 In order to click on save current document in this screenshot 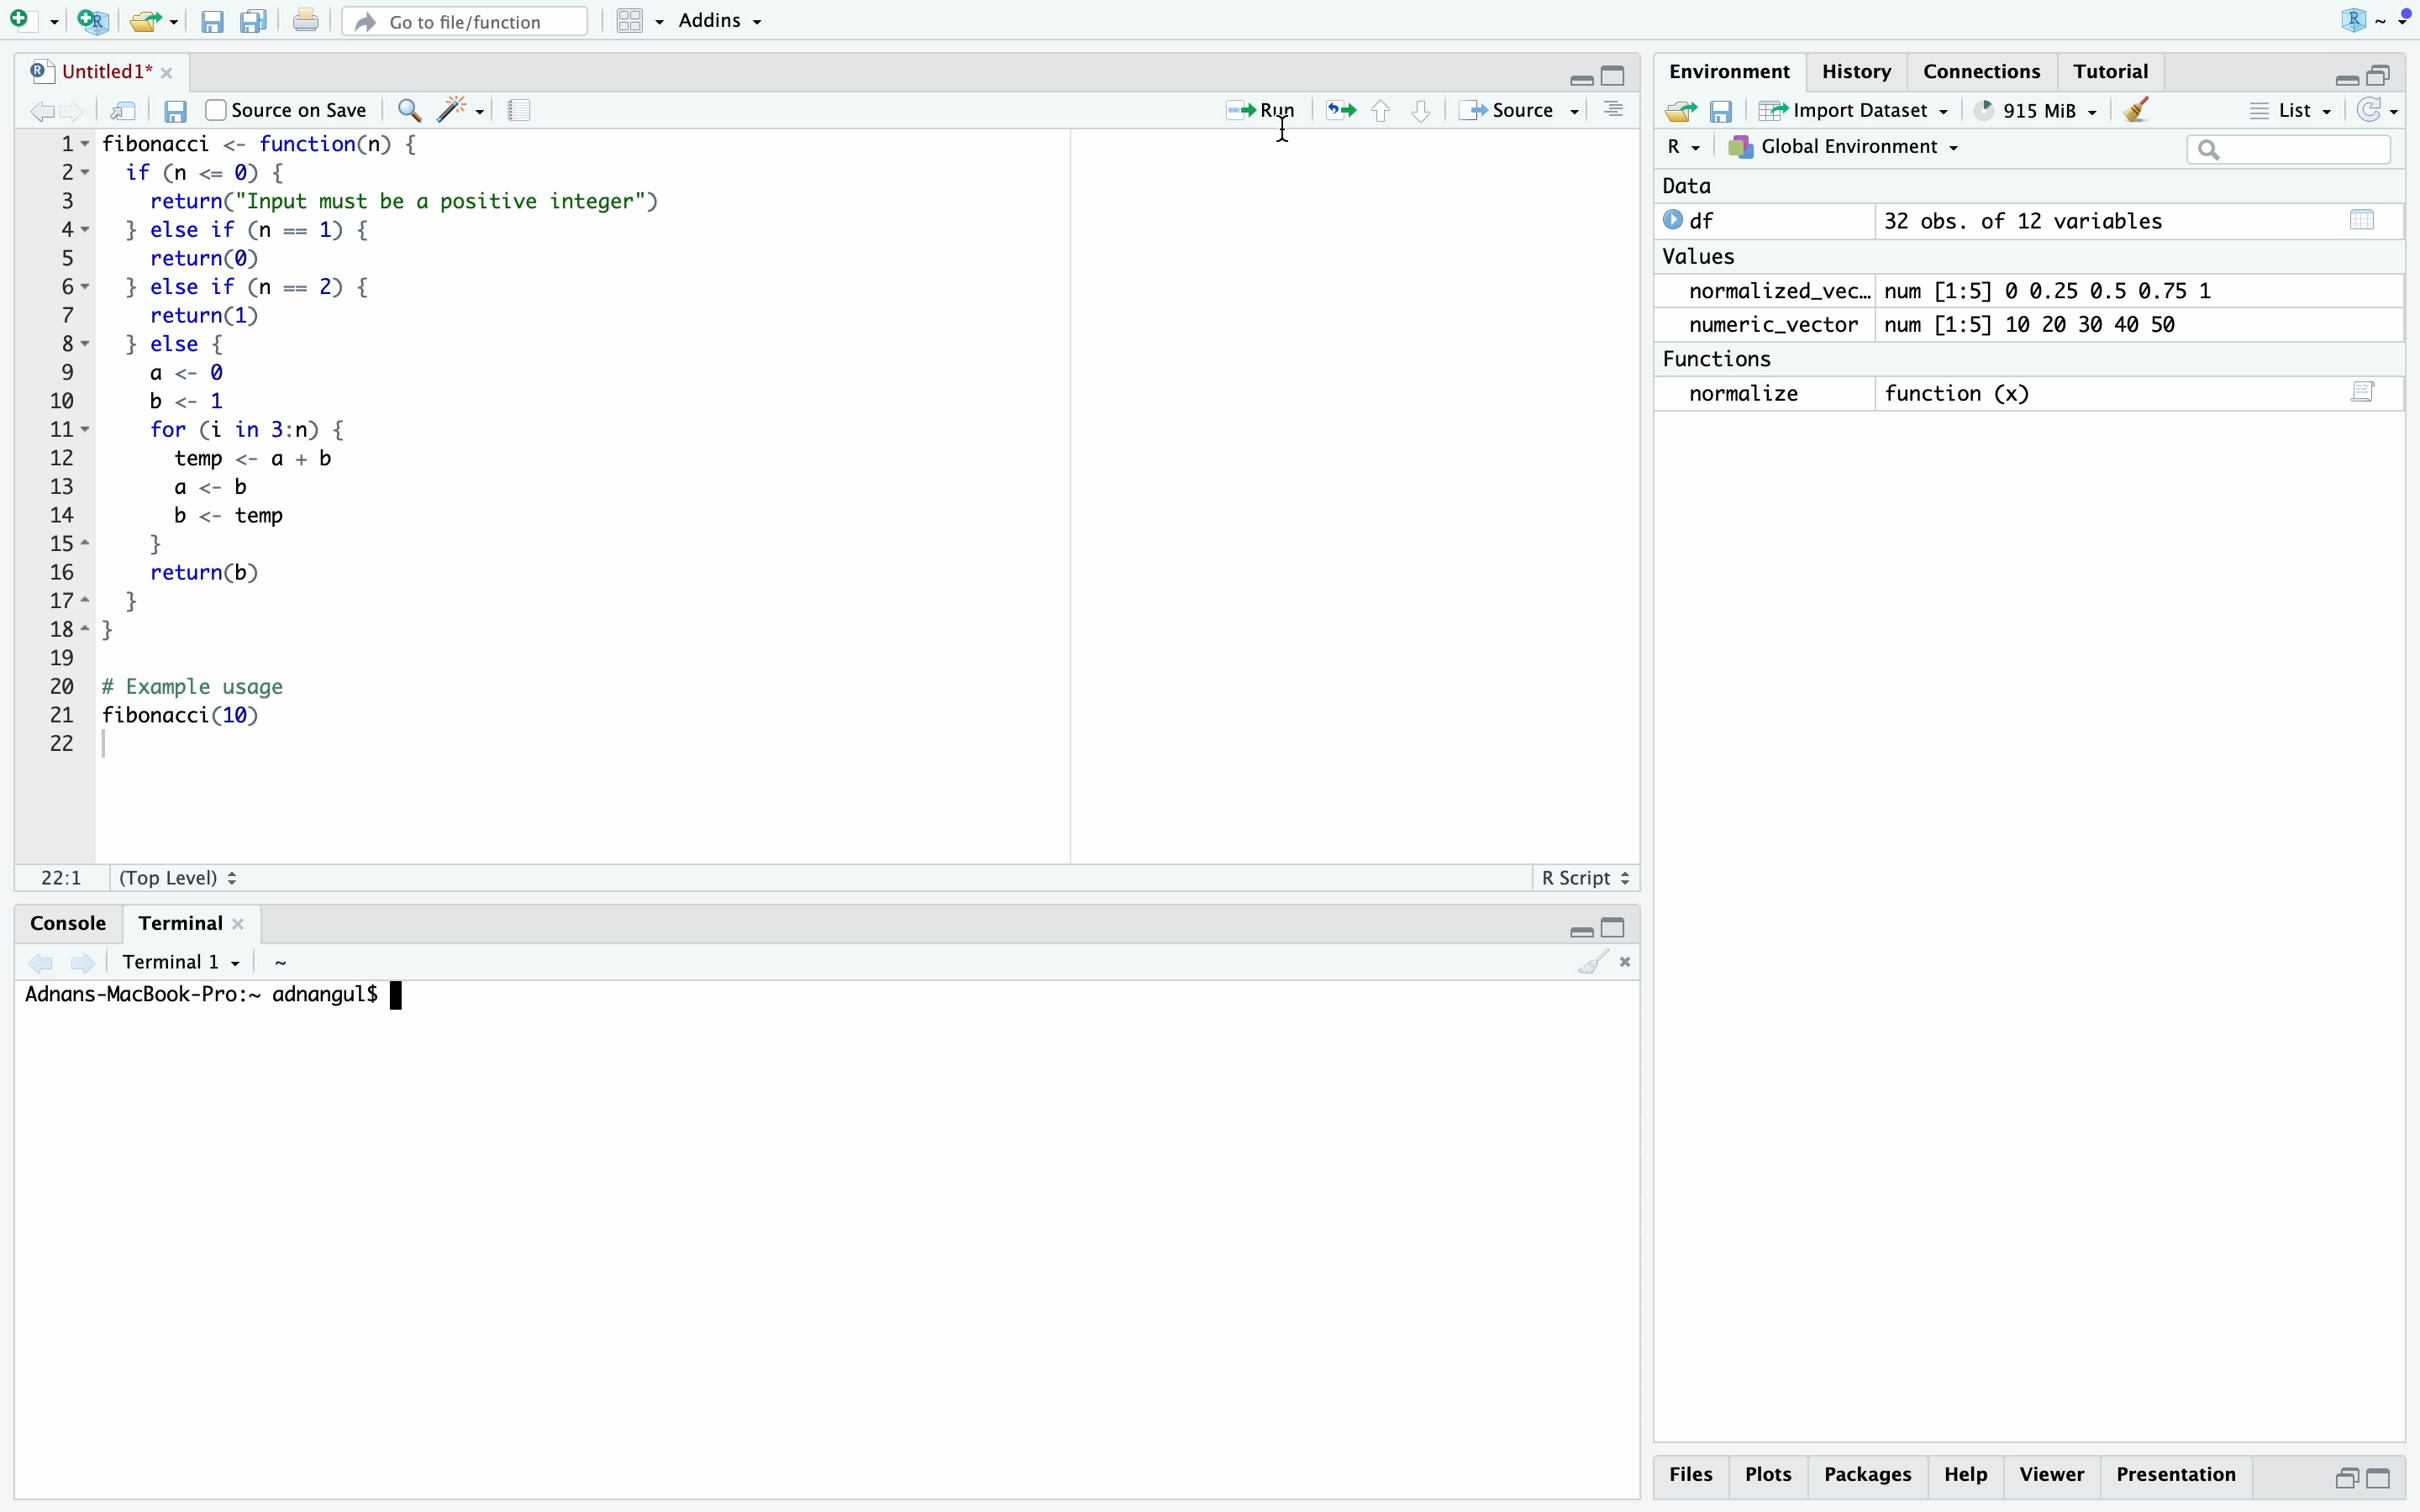, I will do `click(212, 23)`.